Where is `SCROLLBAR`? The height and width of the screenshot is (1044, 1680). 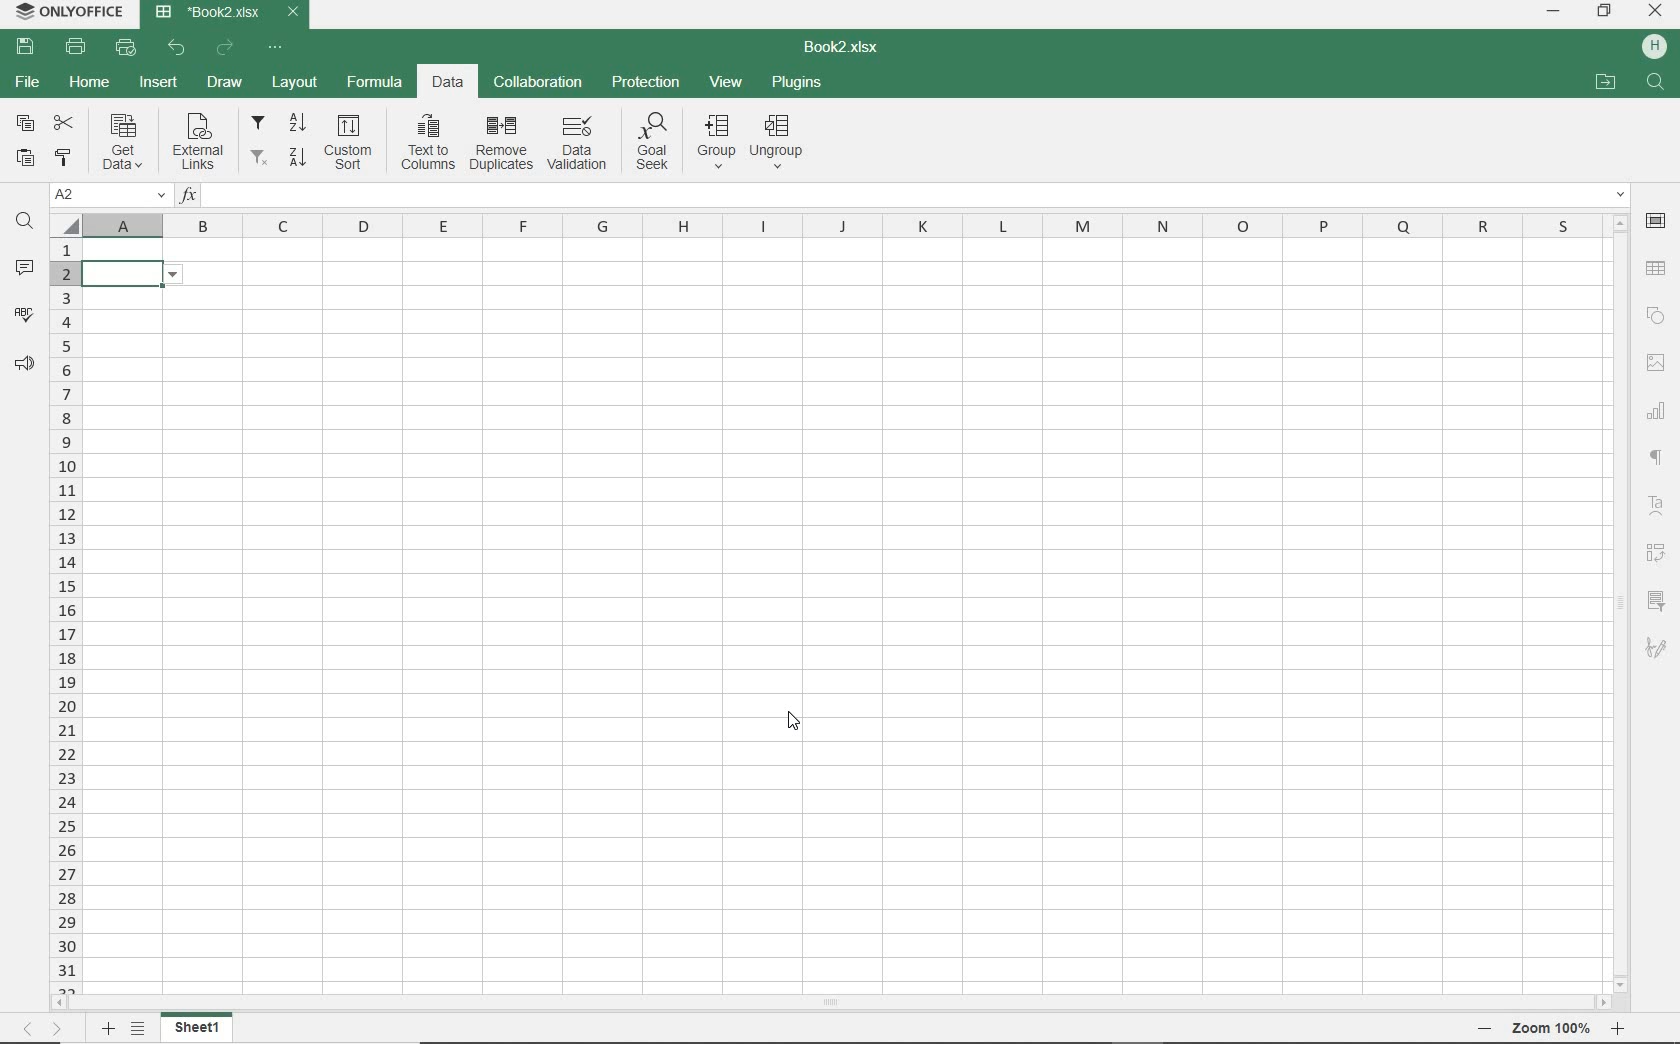 SCROLLBAR is located at coordinates (1621, 597).